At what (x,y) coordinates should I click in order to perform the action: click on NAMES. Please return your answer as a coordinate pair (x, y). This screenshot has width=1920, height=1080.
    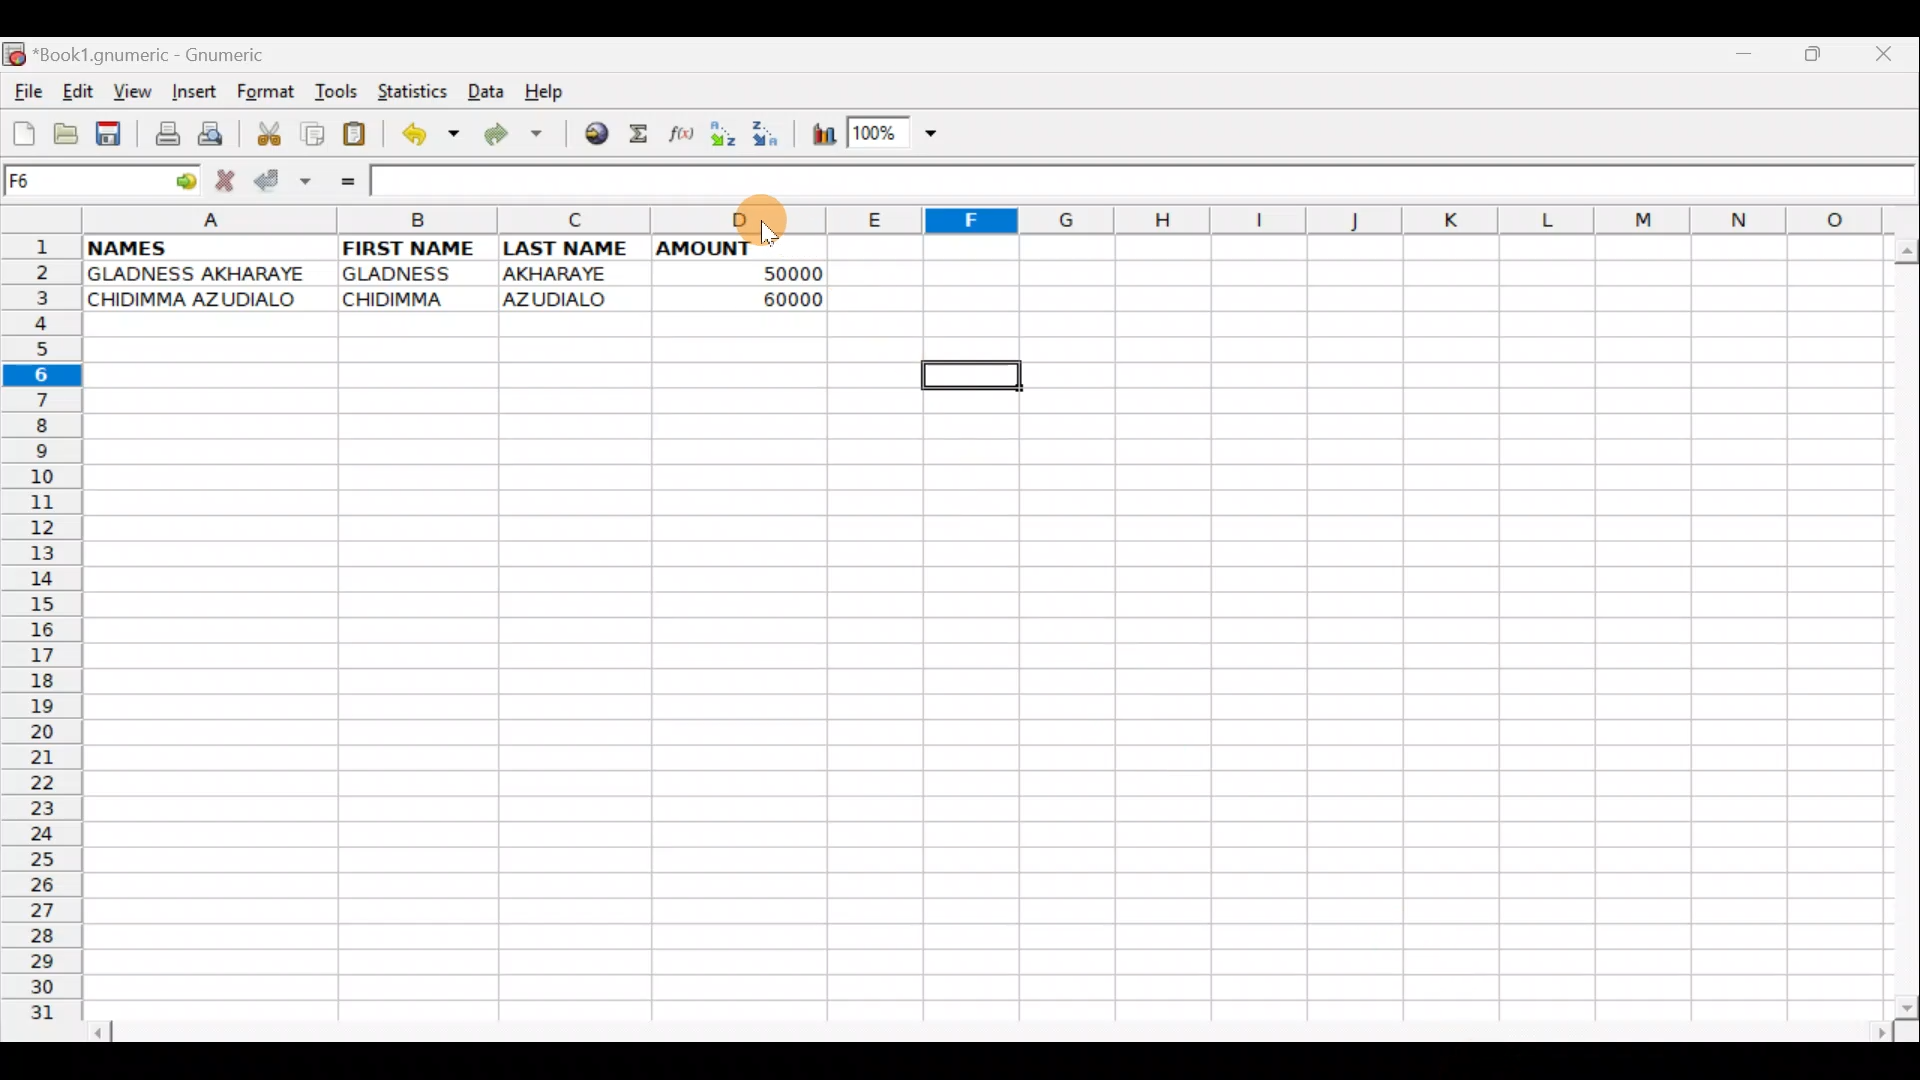
    Looking at the image, I should click on (158, 248).